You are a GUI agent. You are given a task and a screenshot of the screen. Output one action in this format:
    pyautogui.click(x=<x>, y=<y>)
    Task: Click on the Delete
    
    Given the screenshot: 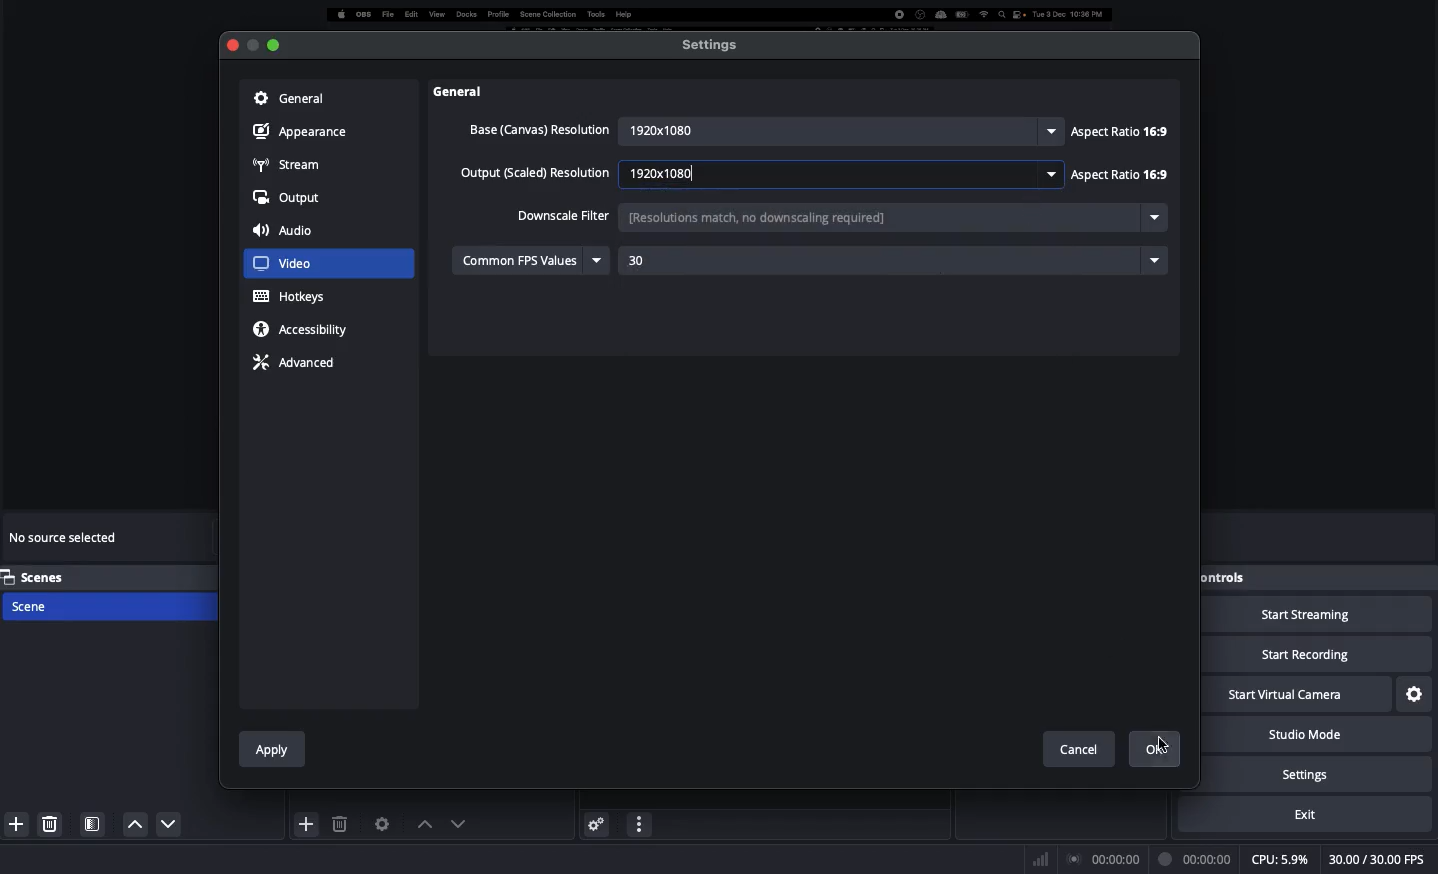 What is the action you would take?
    pyautogui.click(x=52, y=823)
    